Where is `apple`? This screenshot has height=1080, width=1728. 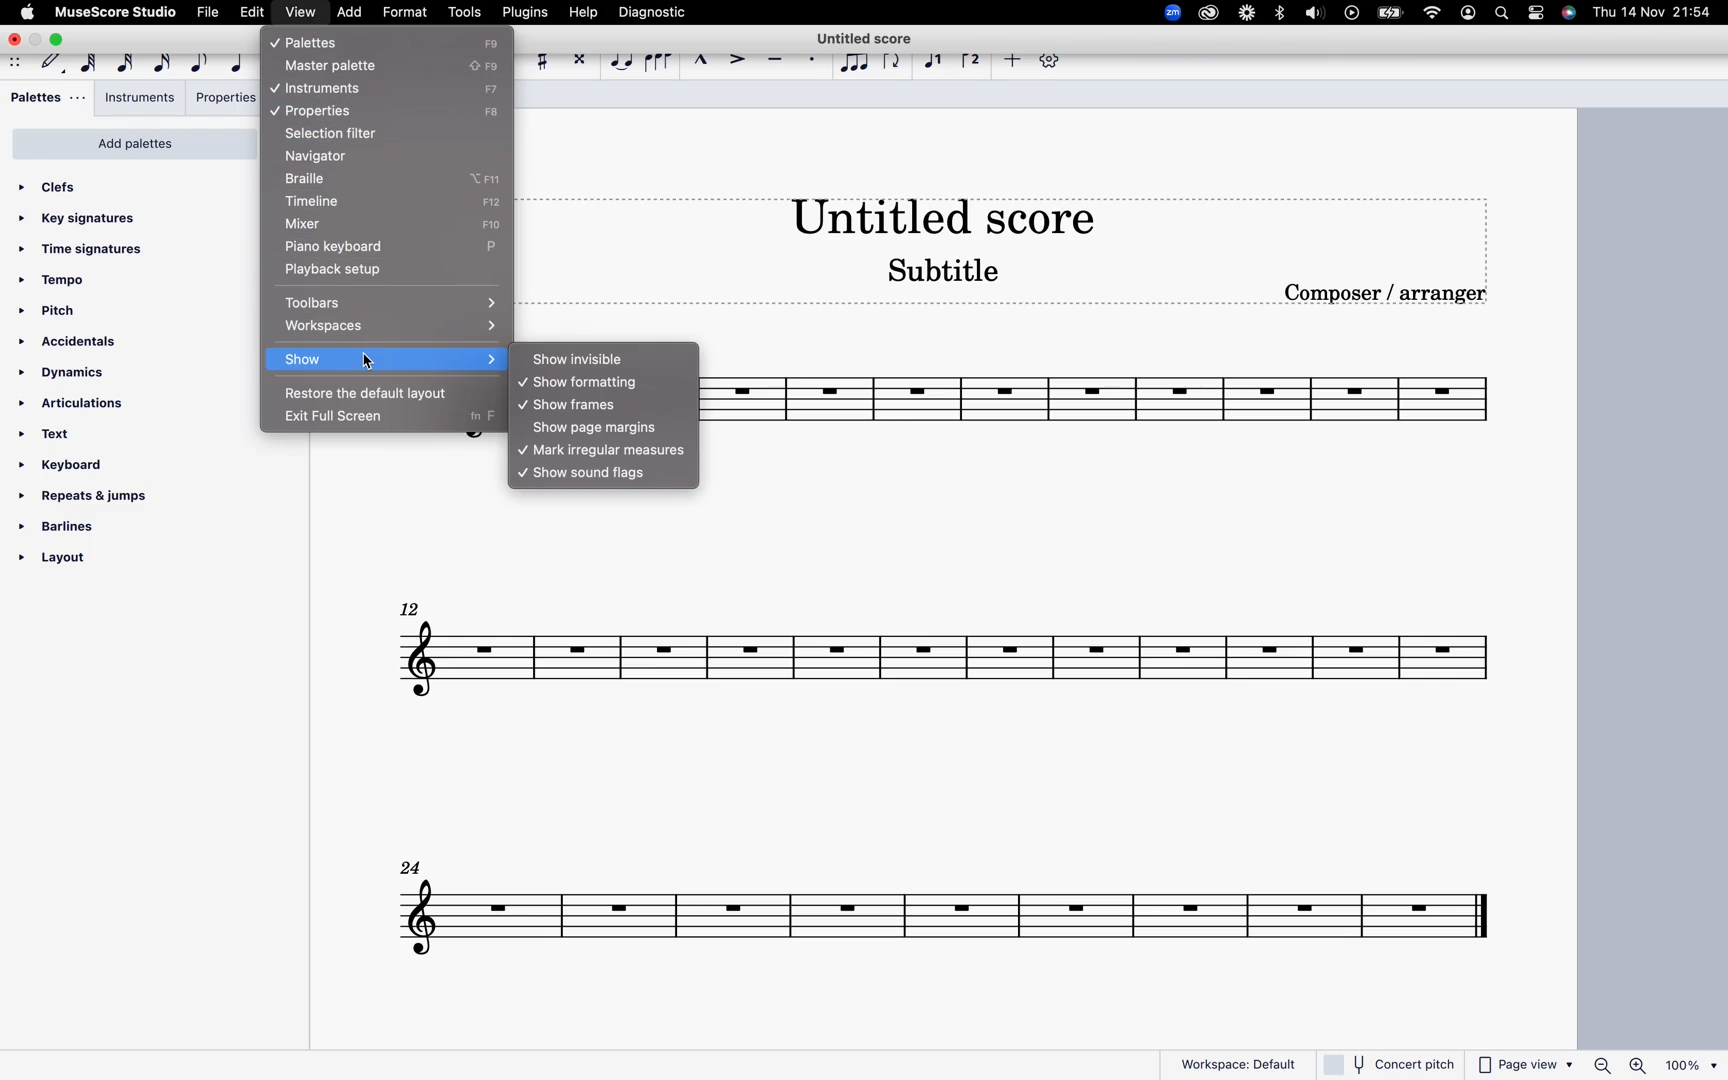
apple is located at coordinates (27, 12).